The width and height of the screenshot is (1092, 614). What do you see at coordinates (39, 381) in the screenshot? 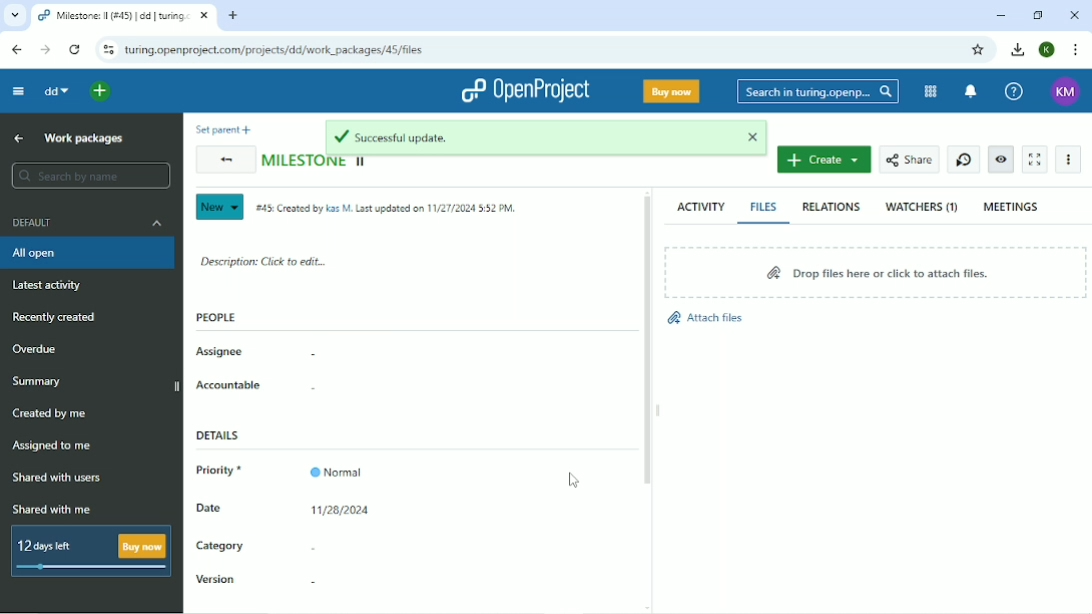
I see `Summary` at bounding box center [39, 381].